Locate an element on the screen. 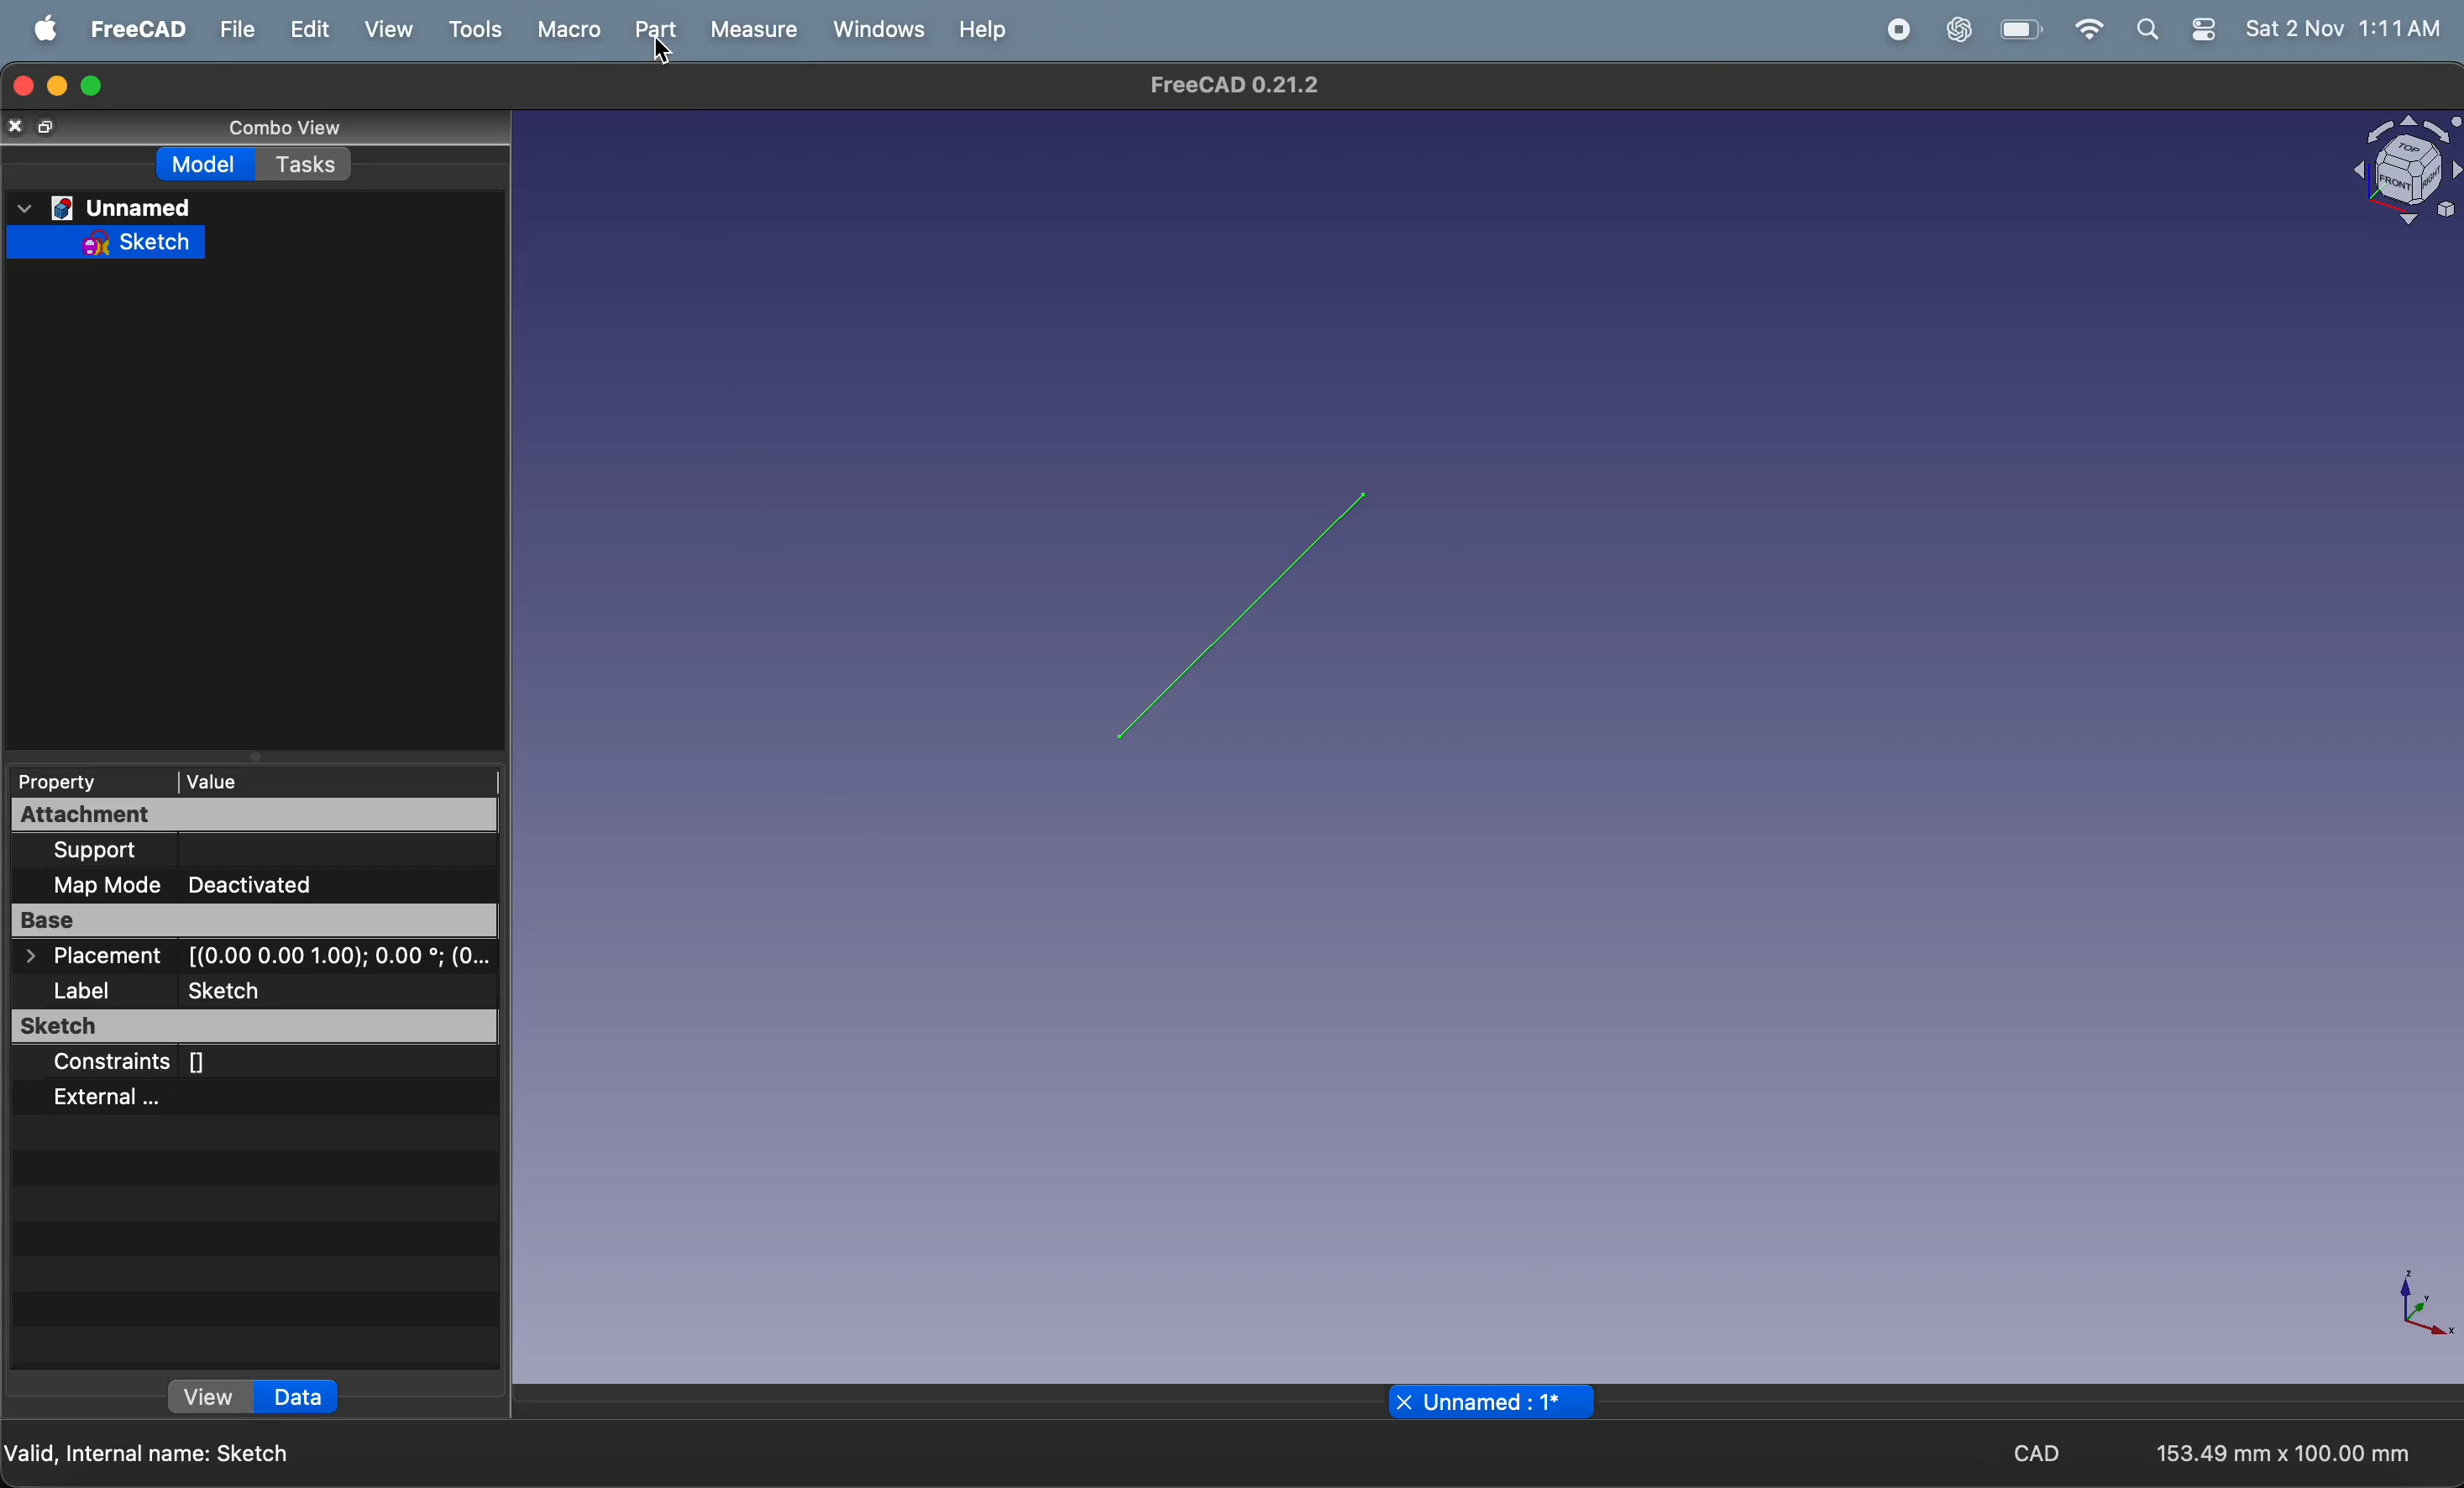 The width and height of the screenshot is (2464, 1488). Sat 2 Nov 1:11AM is located at coordinates (2344, 29).